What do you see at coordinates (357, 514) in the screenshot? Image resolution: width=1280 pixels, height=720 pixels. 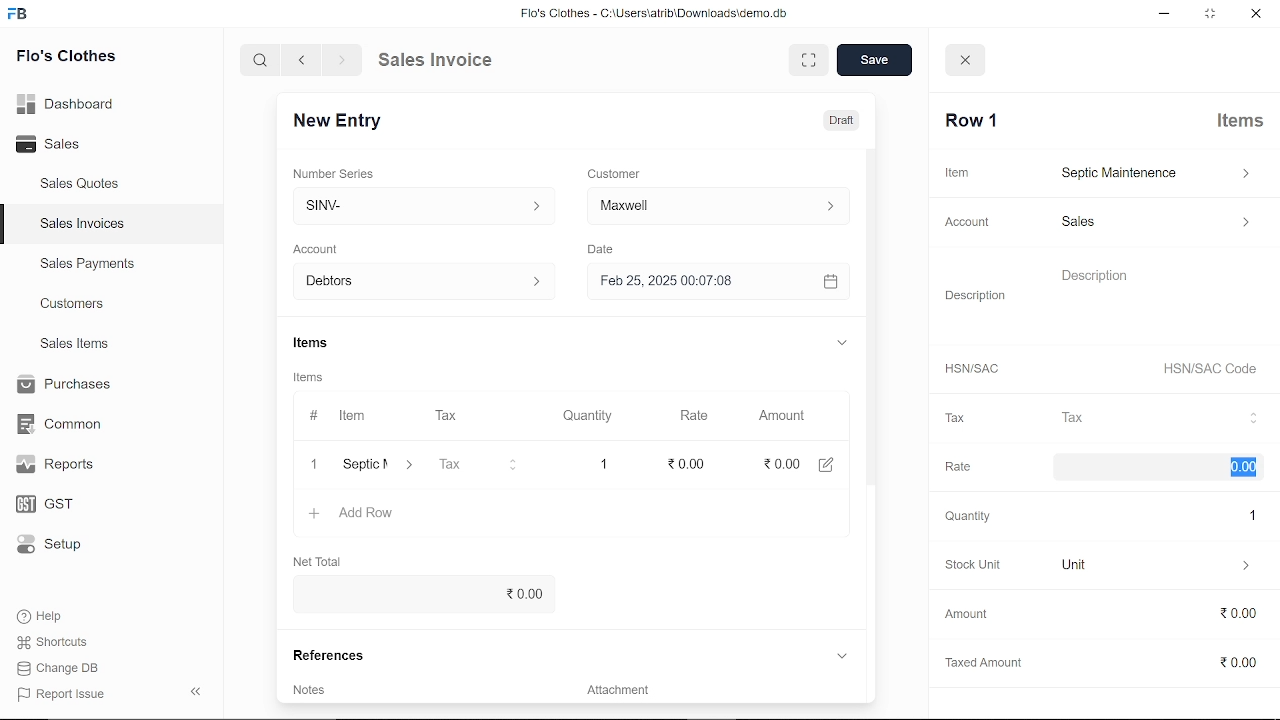 I see `+ Add Row` at bounding box center [357, 514].